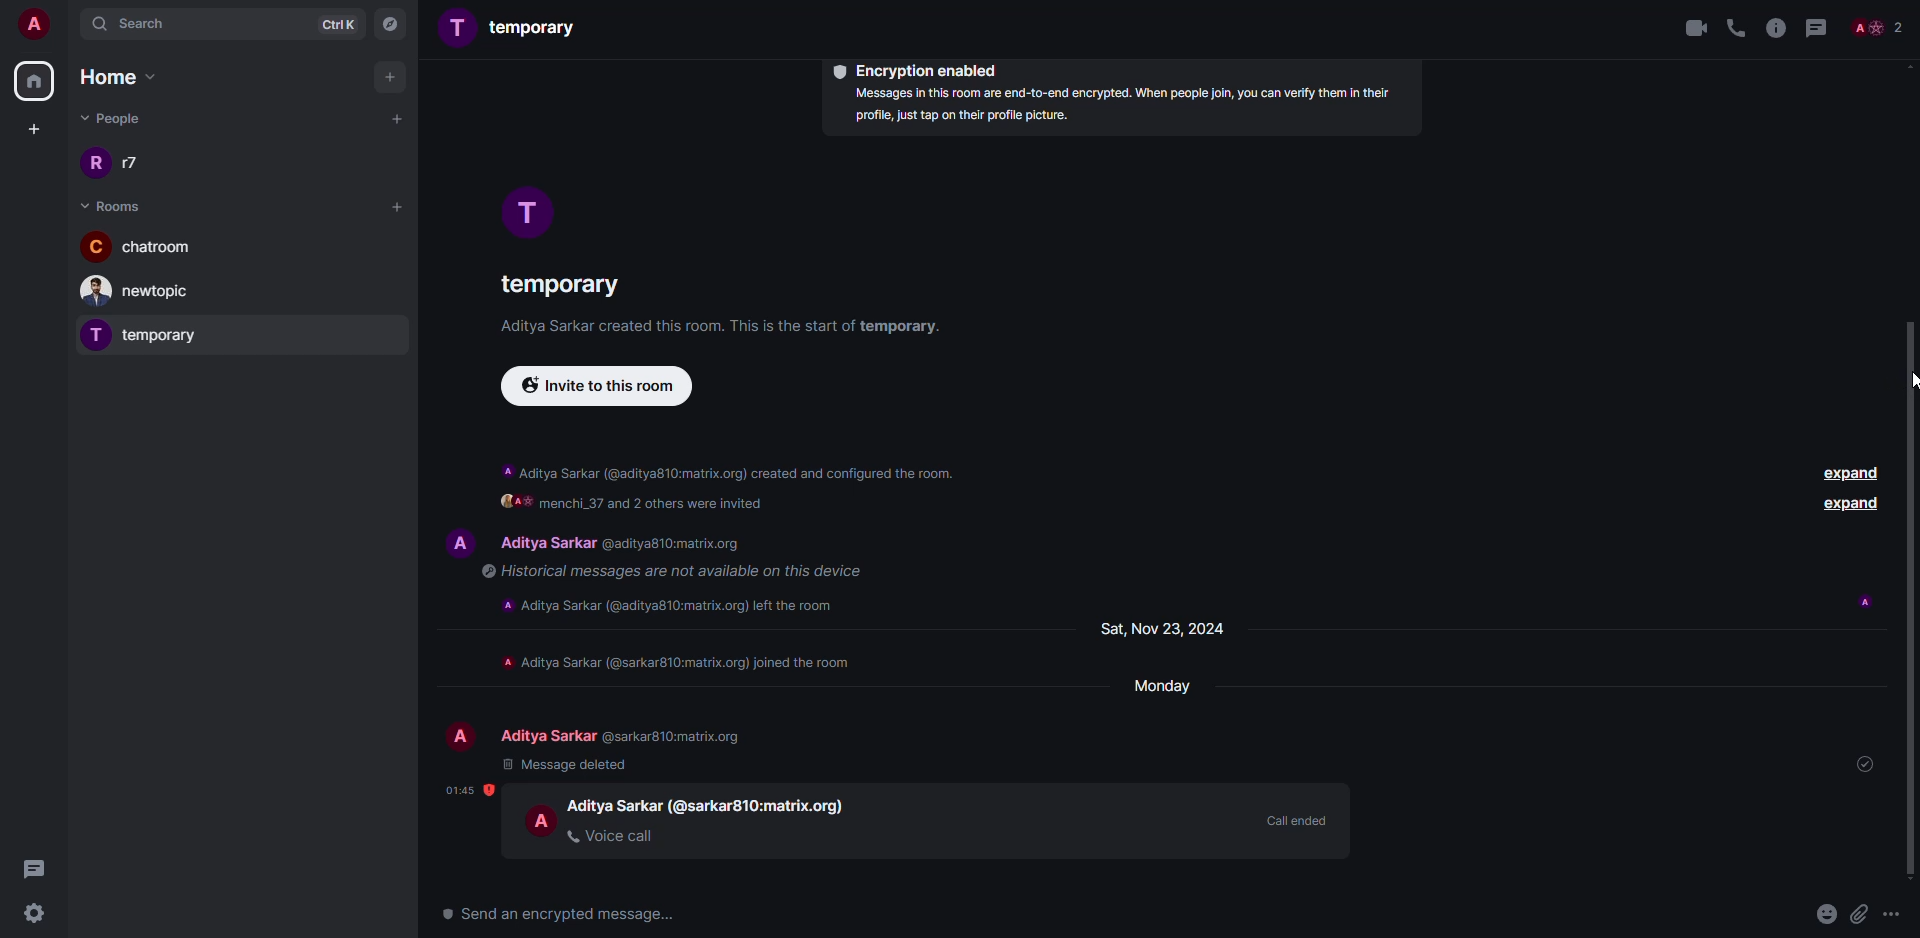 Image resolution: width=1920 pixels, height=938 pixels. What do you see at coordinates (1165, 630) in the screenshot?
I see `day` at bounding box center [1165, 630].